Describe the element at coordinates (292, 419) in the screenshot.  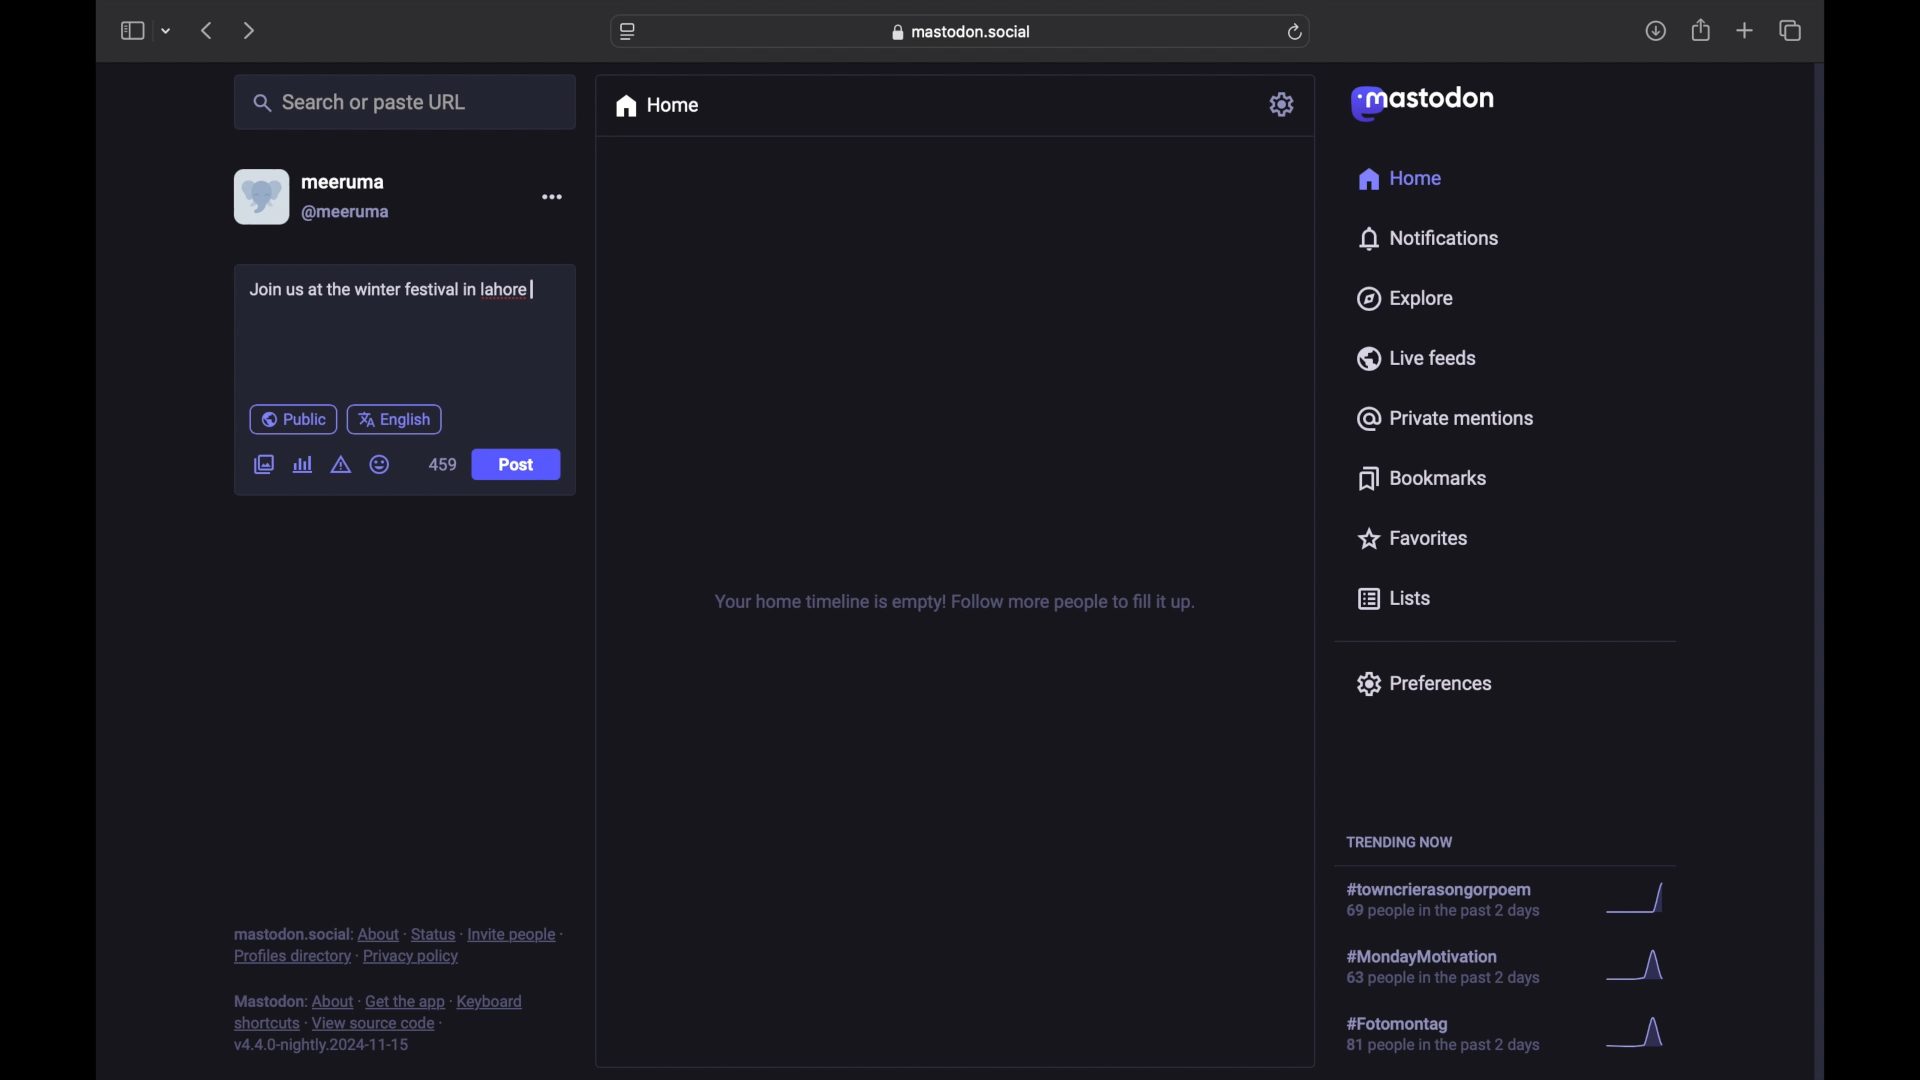
I see `public` at that location.